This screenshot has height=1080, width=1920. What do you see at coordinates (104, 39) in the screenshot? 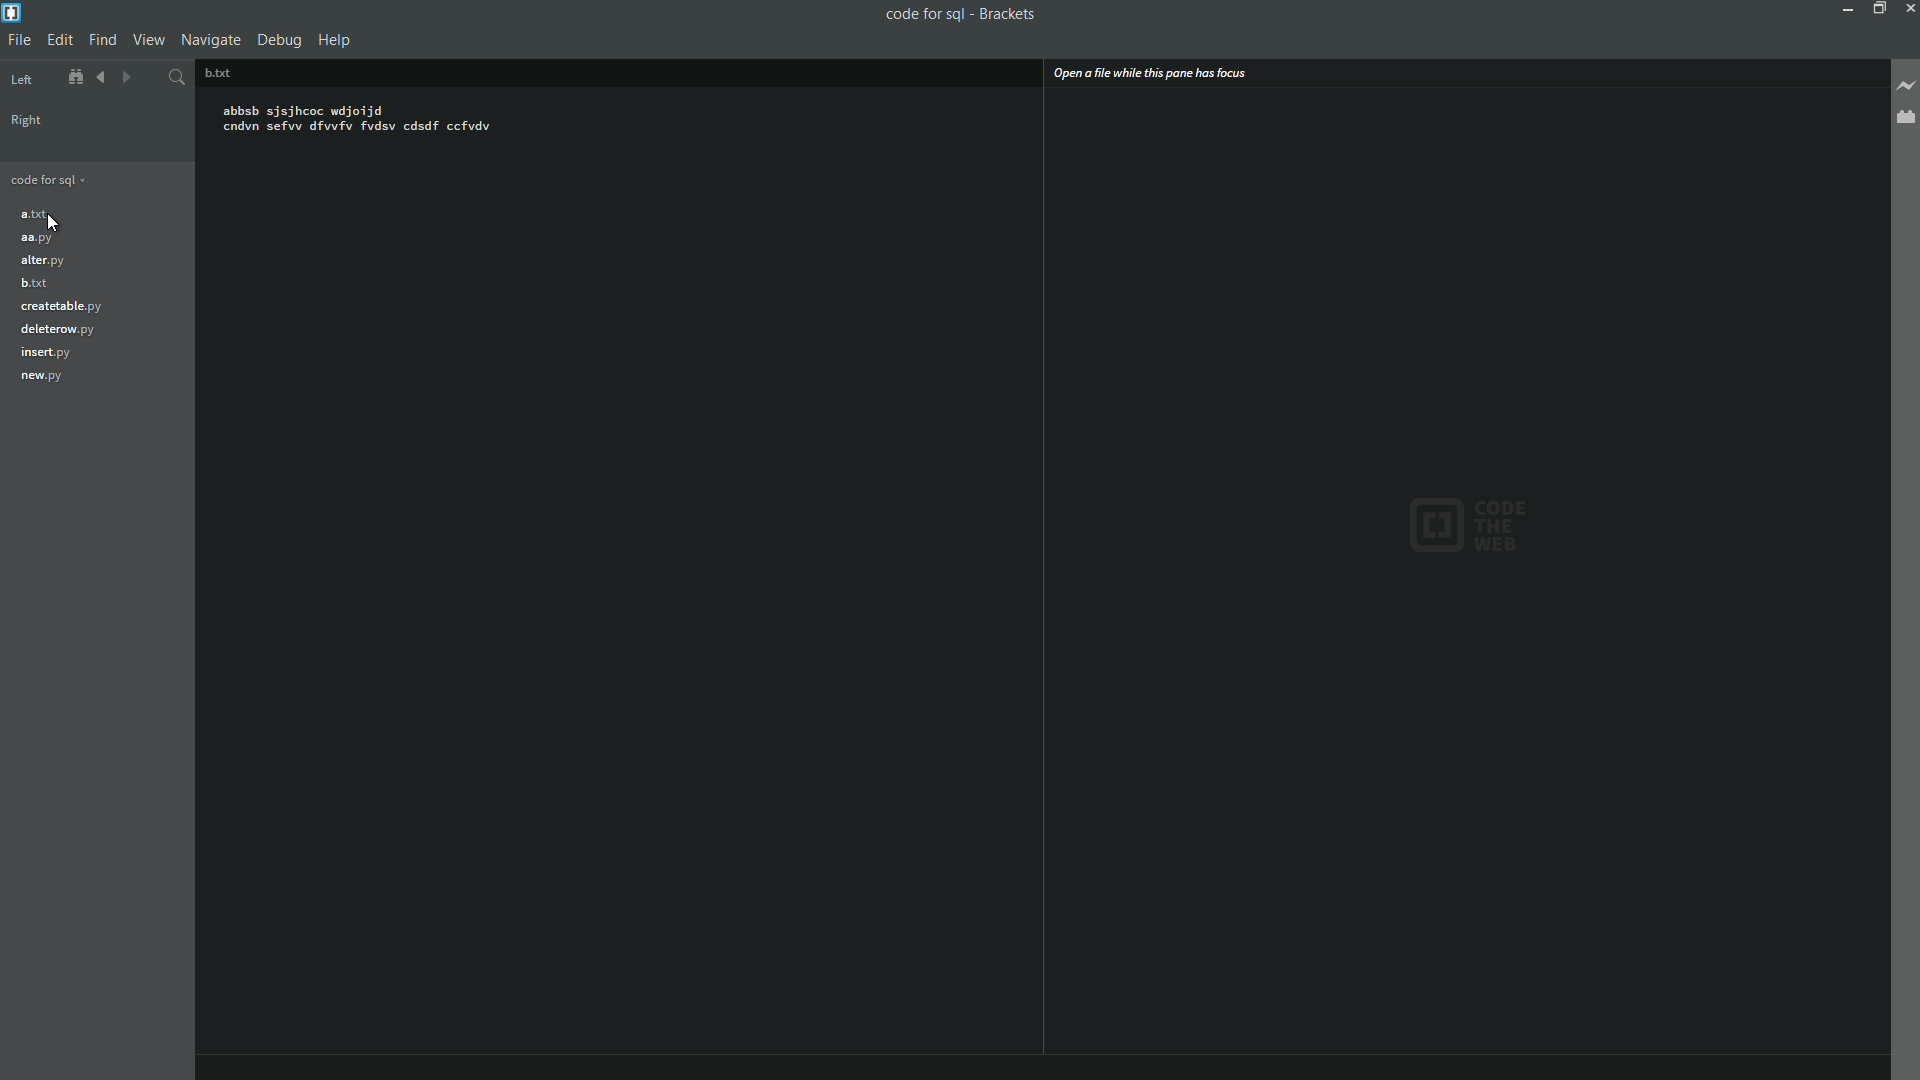
I see `find menu` at bounding box center [104, 39].